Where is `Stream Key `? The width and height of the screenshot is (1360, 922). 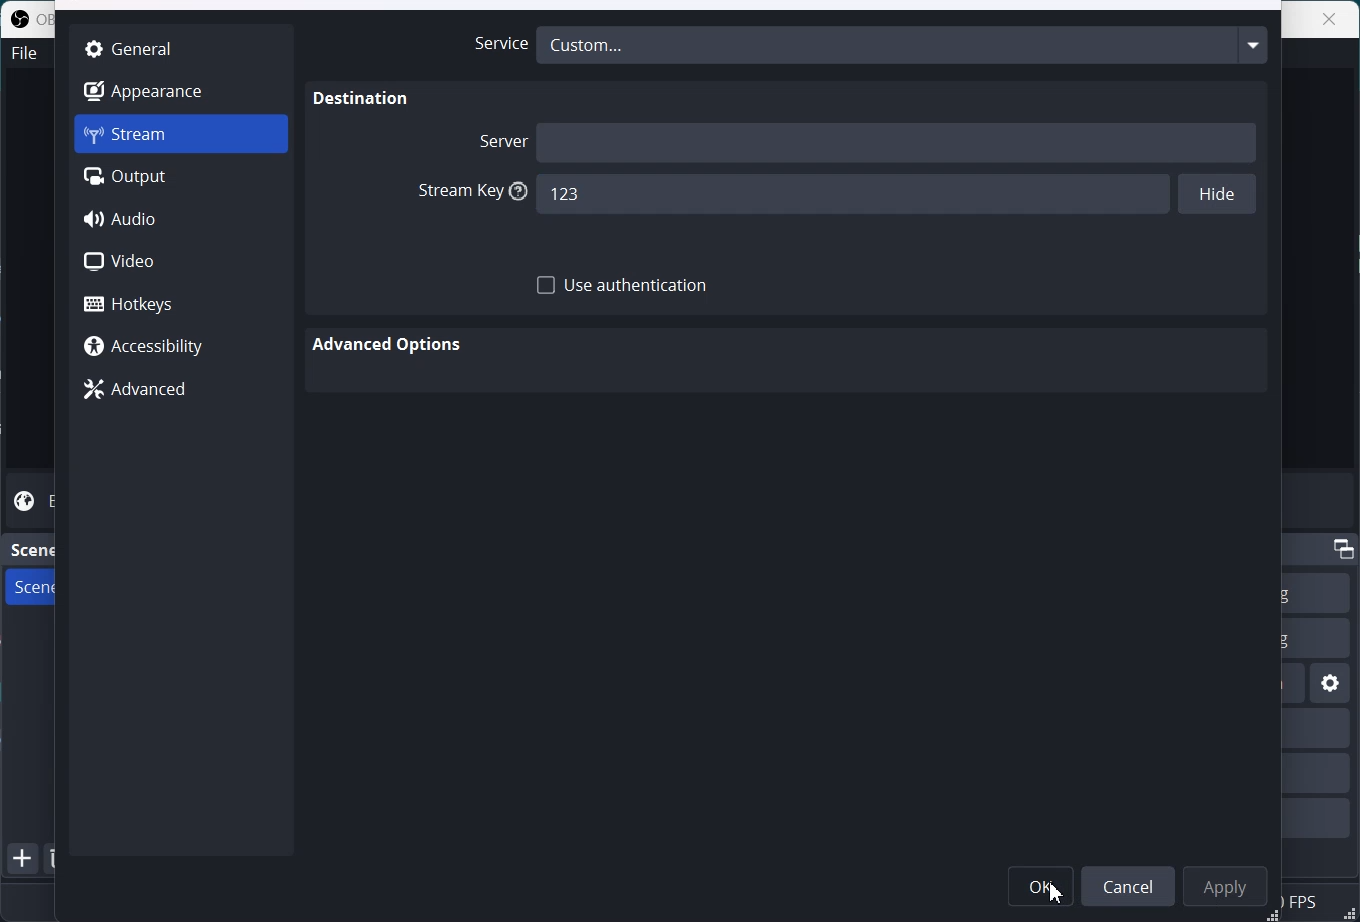 Stream Key  is located at coordinates (467, 192).